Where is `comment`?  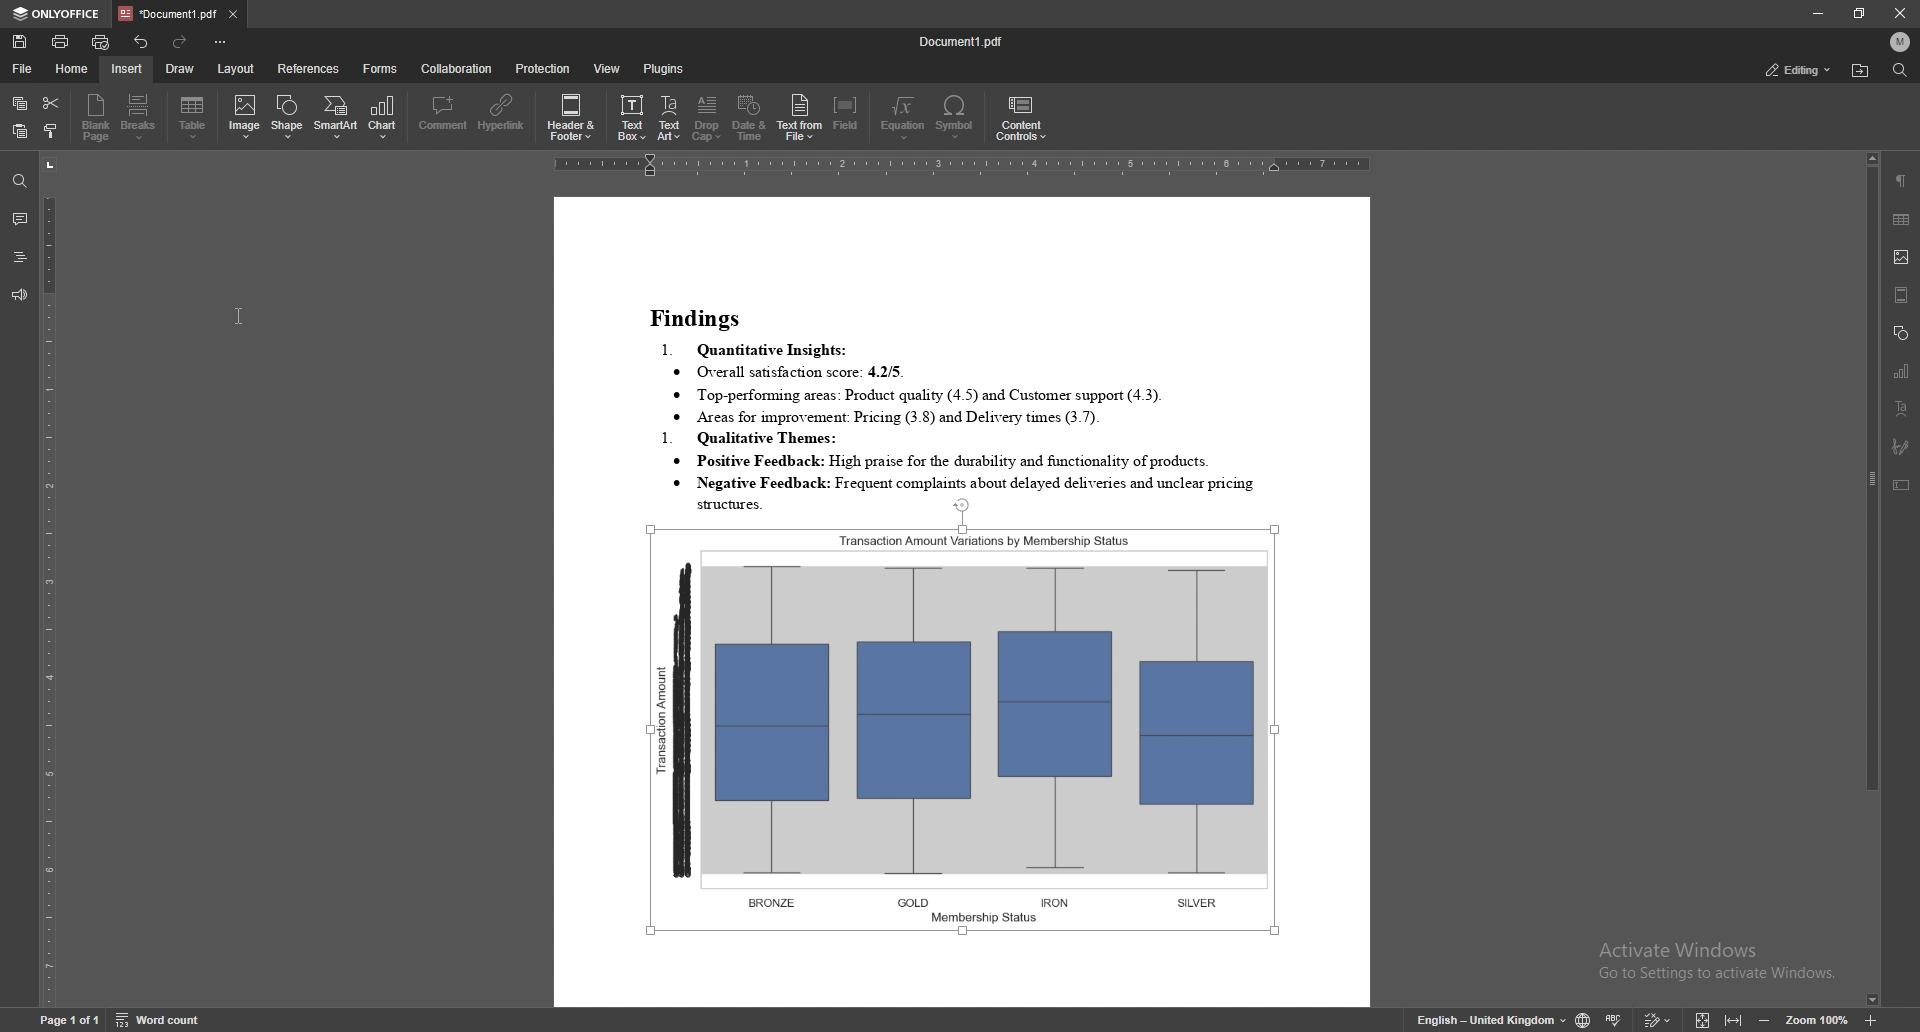 comment is located at coordinates (20, 221).